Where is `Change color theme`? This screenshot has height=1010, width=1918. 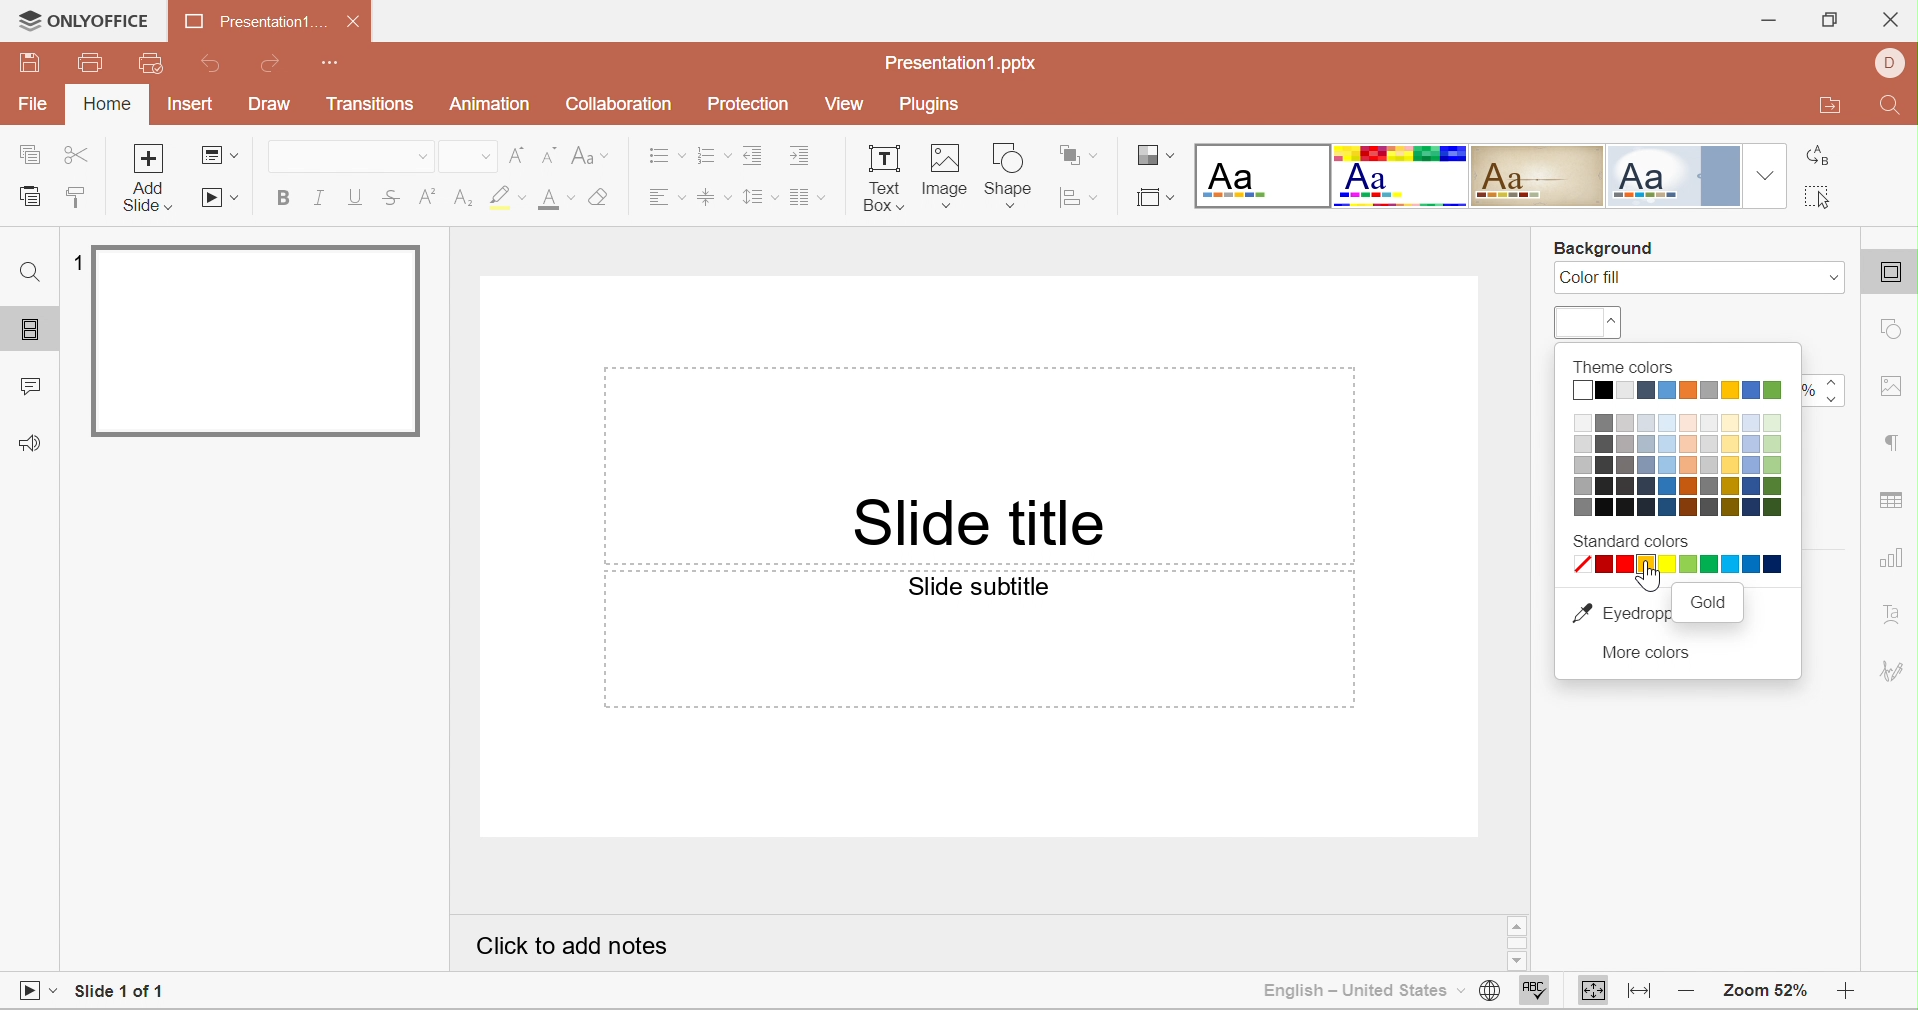
Change color theme is located at coordinates (1155, 155).